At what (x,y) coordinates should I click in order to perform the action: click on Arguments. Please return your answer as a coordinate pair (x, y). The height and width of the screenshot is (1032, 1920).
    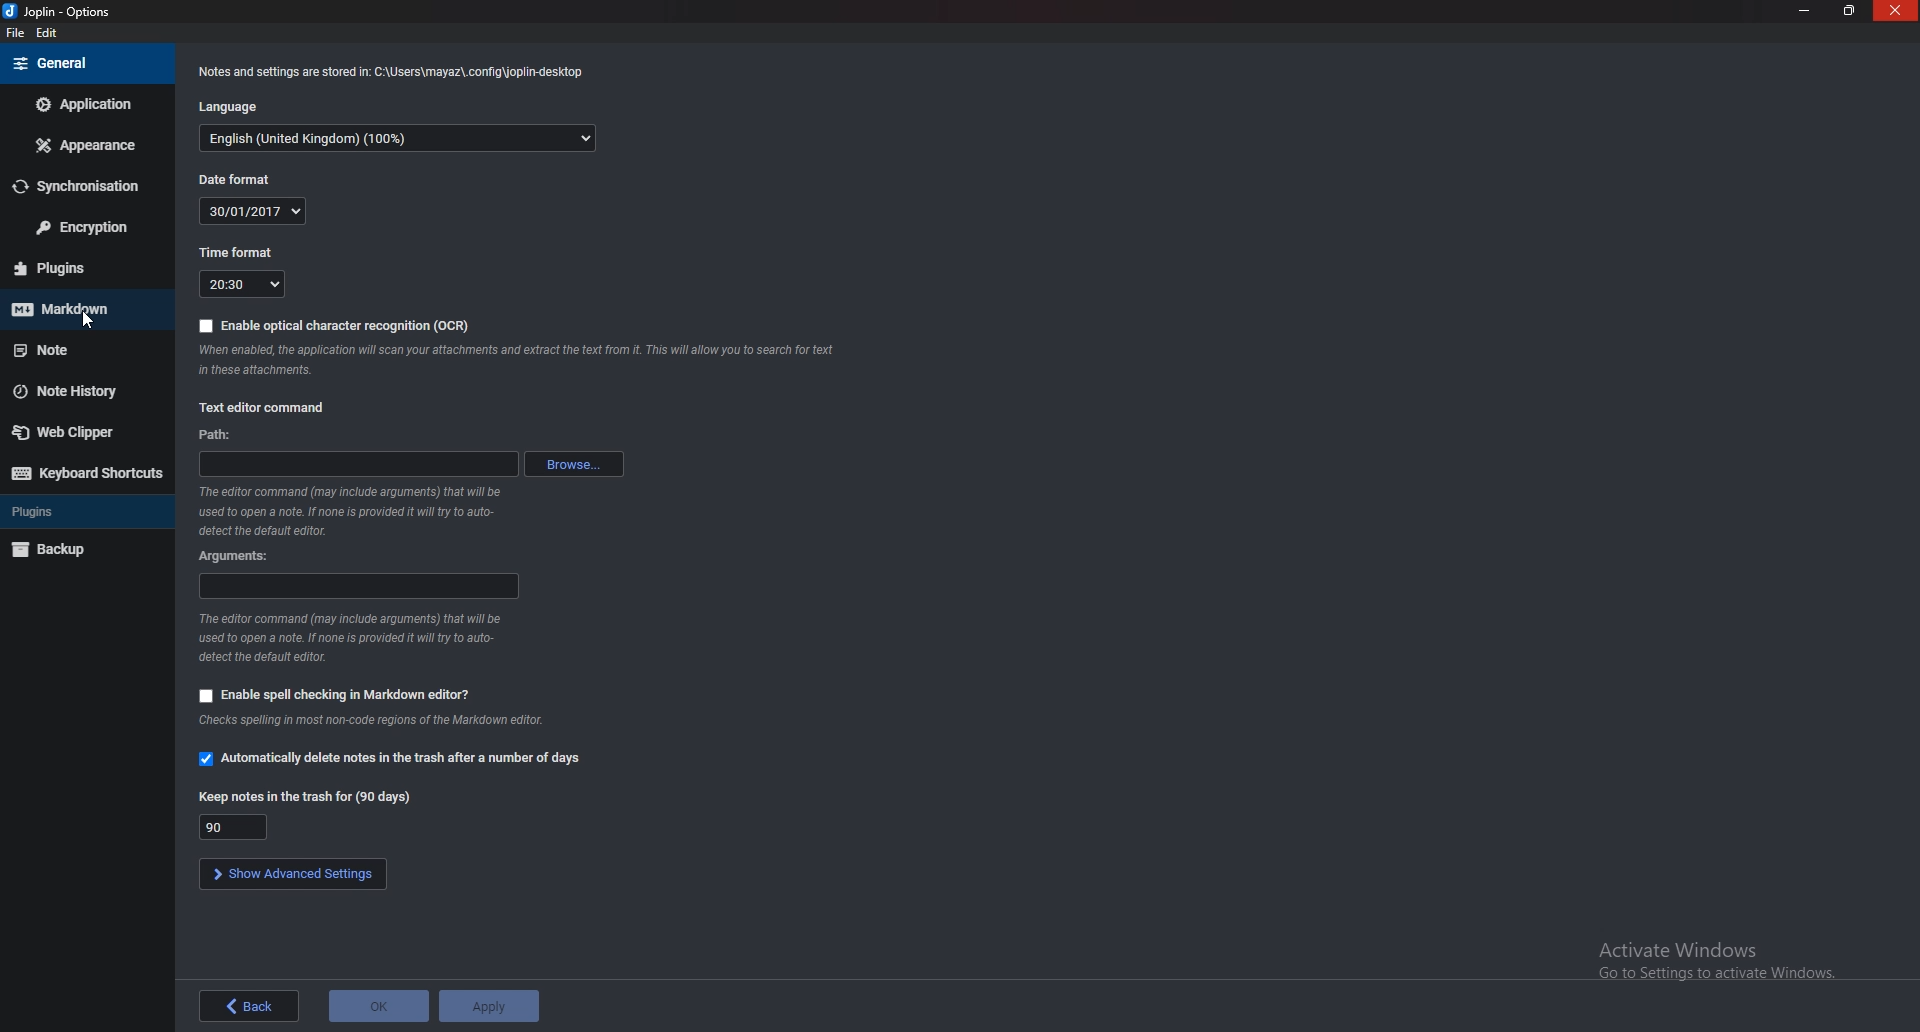
    Looking at the image, I should click on (361, 585).